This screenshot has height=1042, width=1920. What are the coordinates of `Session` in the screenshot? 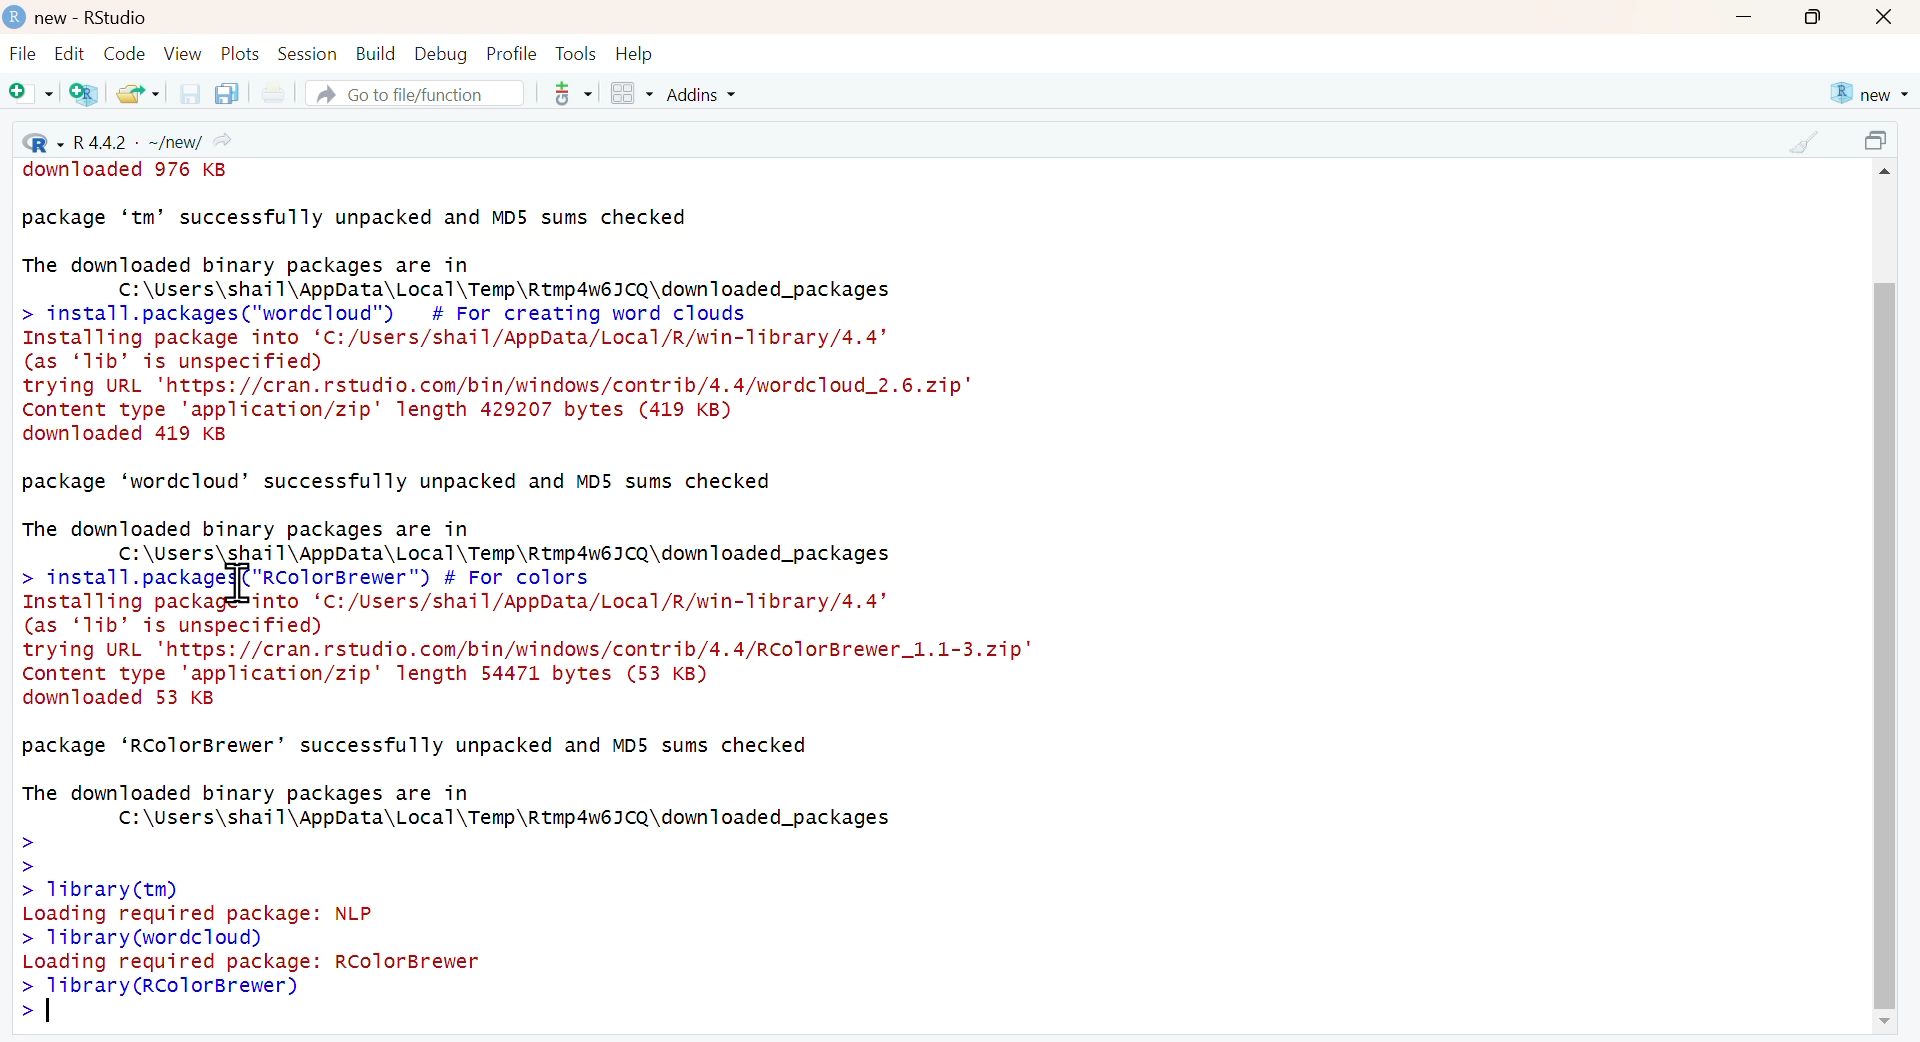 It's located at (310, 54).